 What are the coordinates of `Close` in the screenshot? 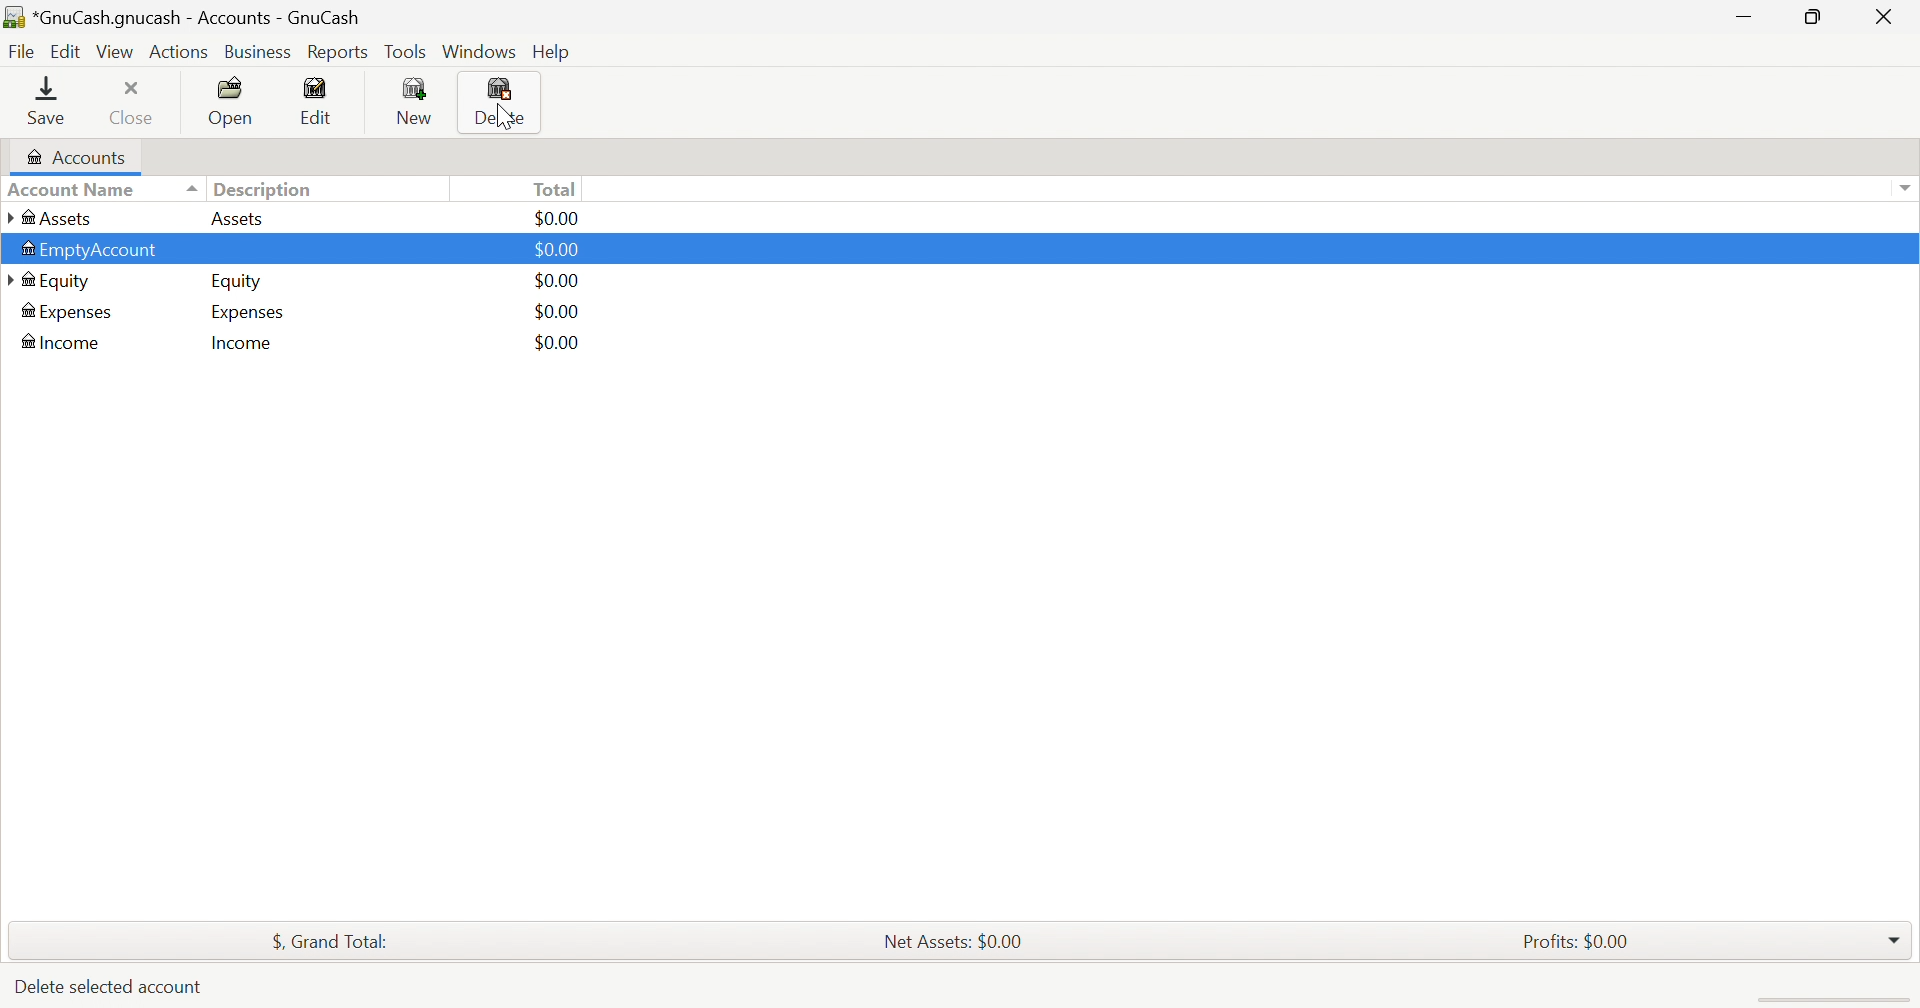 It's located at (1889, 18).